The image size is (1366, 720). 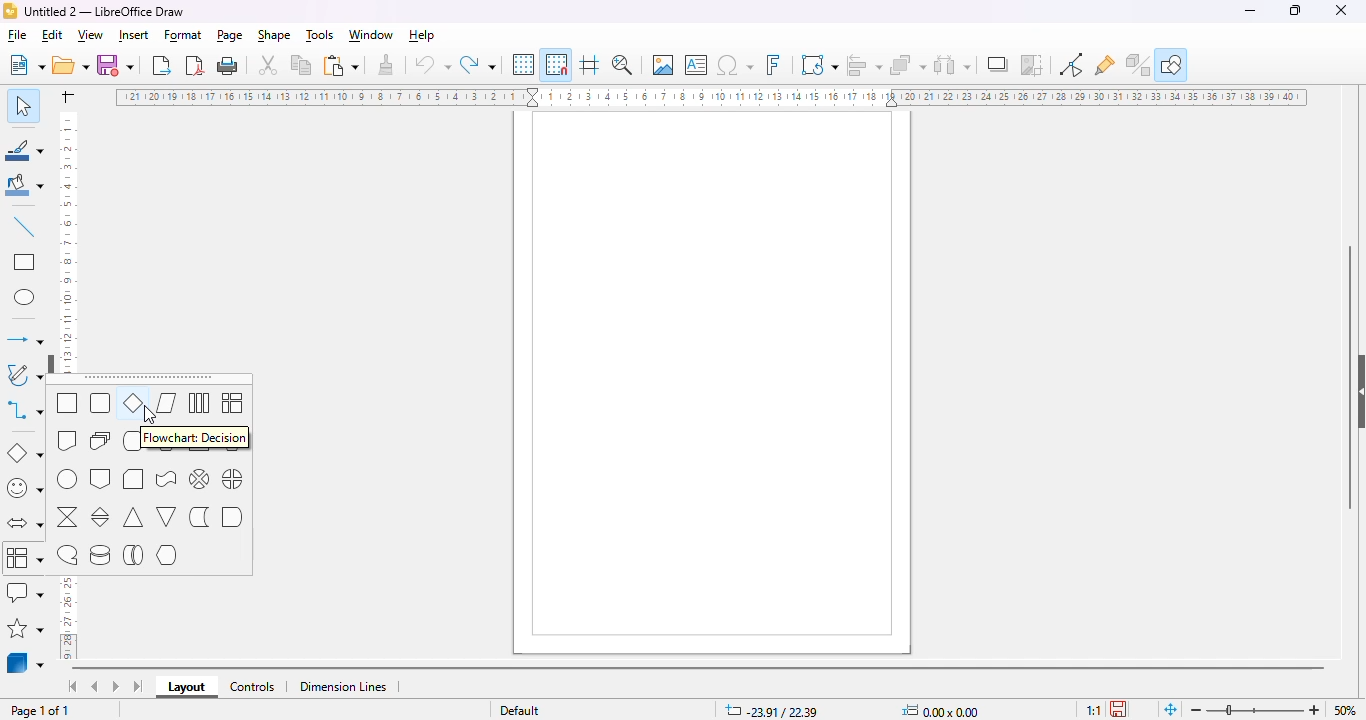 I want to click on scaling factor of the document, so click(x=1093, y=709).